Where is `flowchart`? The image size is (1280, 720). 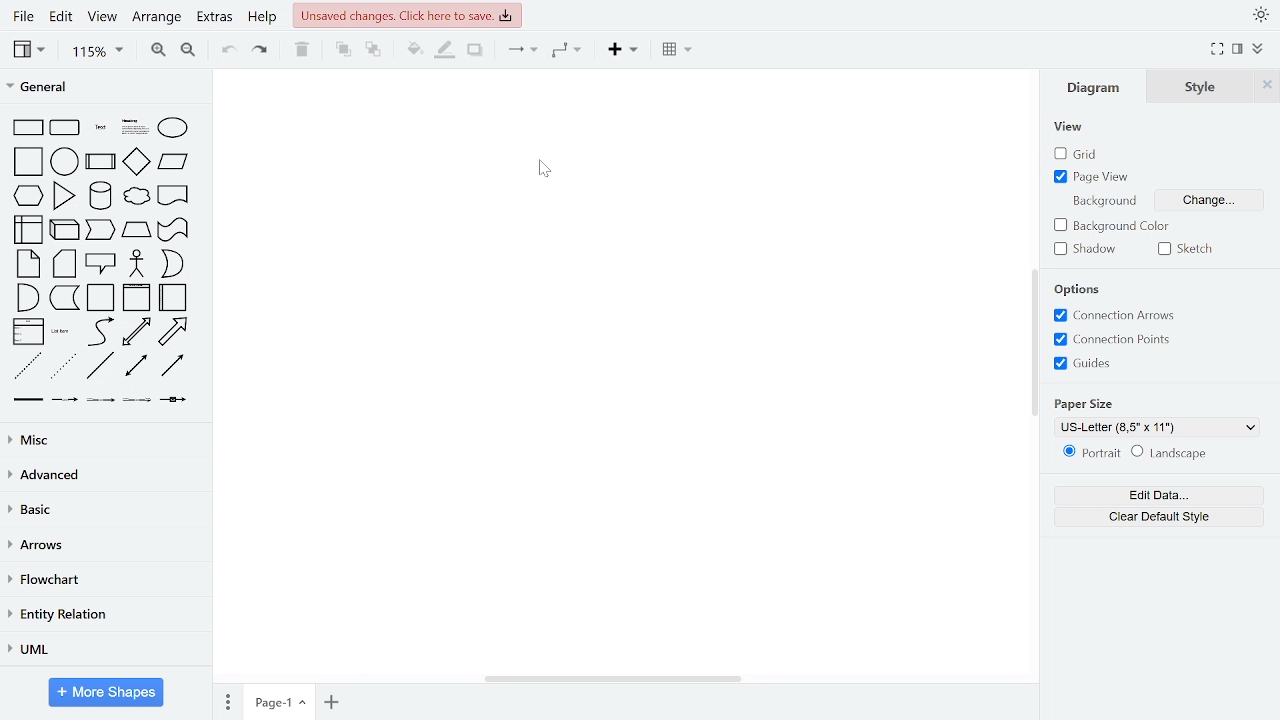 flowchart is located at coordinates (103, 582).